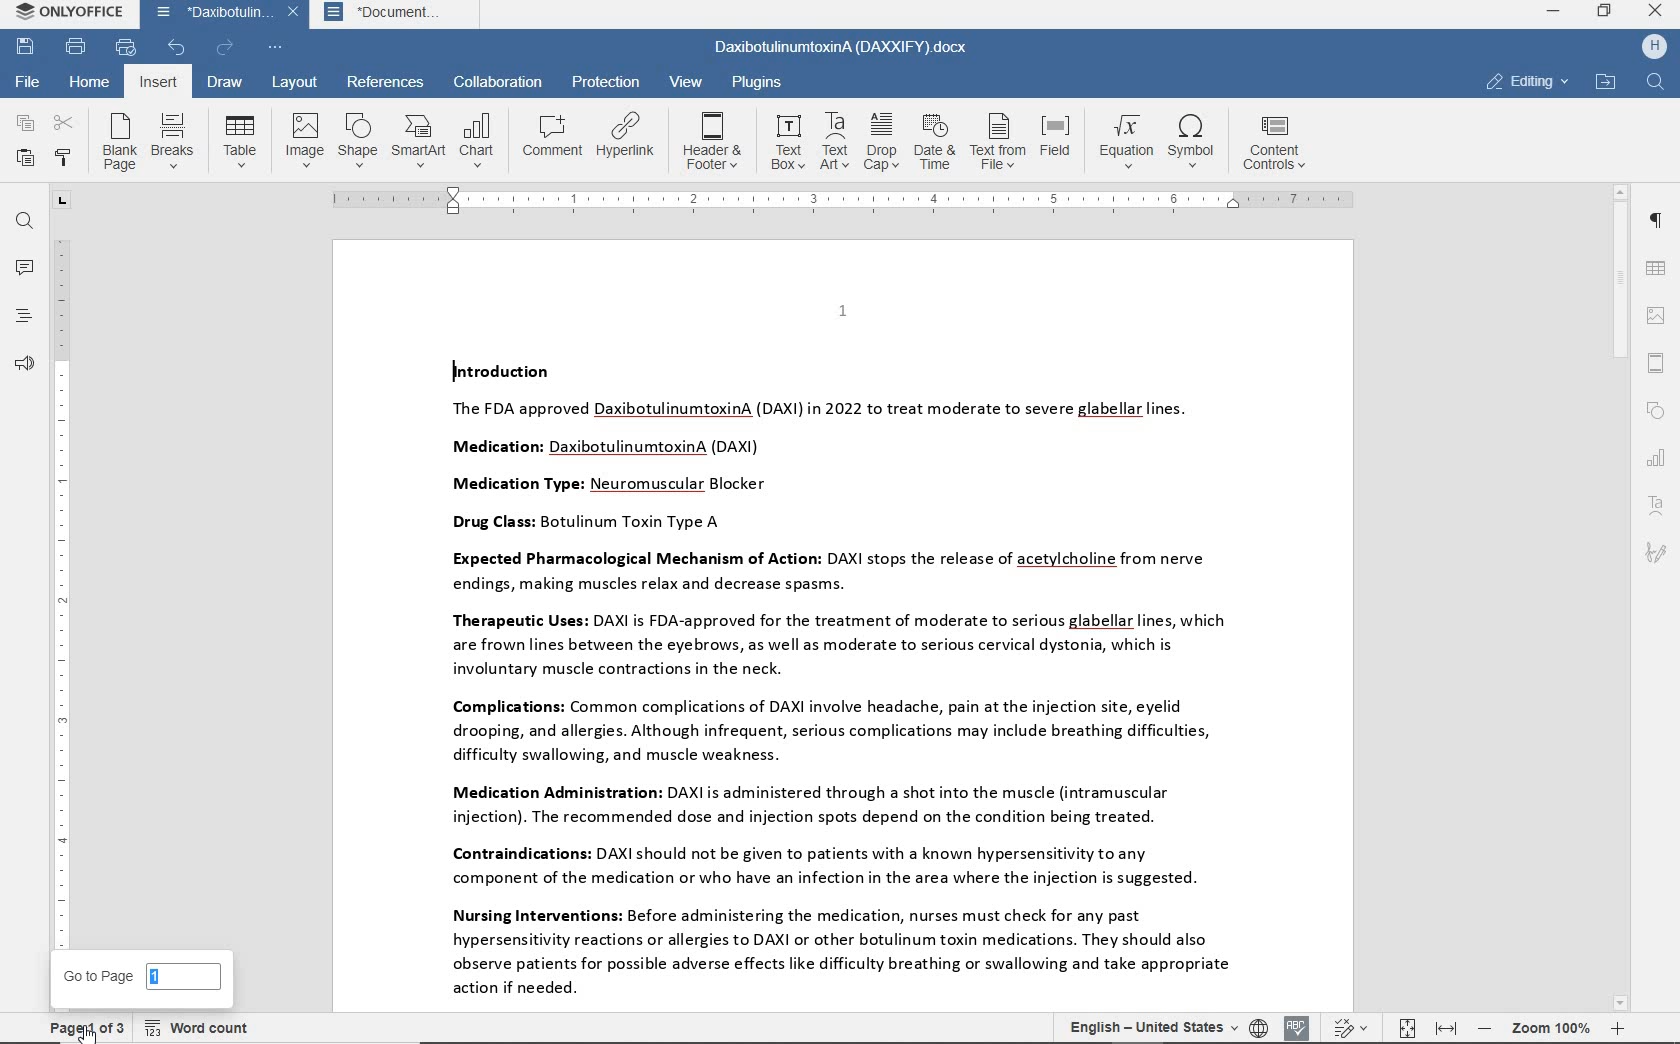 The image size is (1680, 1044). What do you see at coordinates (1657, 83) in the screenshot?
I see `find` at bounding box center [1657, 83].